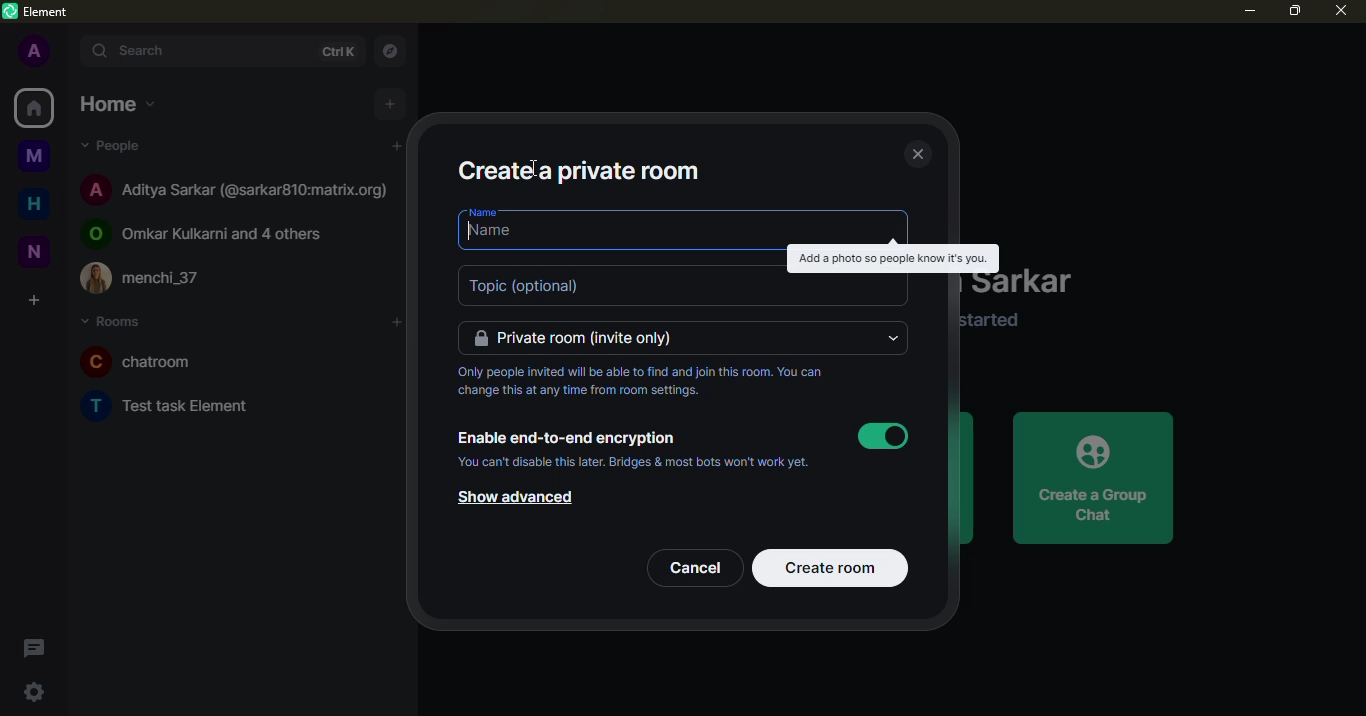 The width and height of the screenshot is (1366, 716). I want to click on Test task Element., so click(170, 406).